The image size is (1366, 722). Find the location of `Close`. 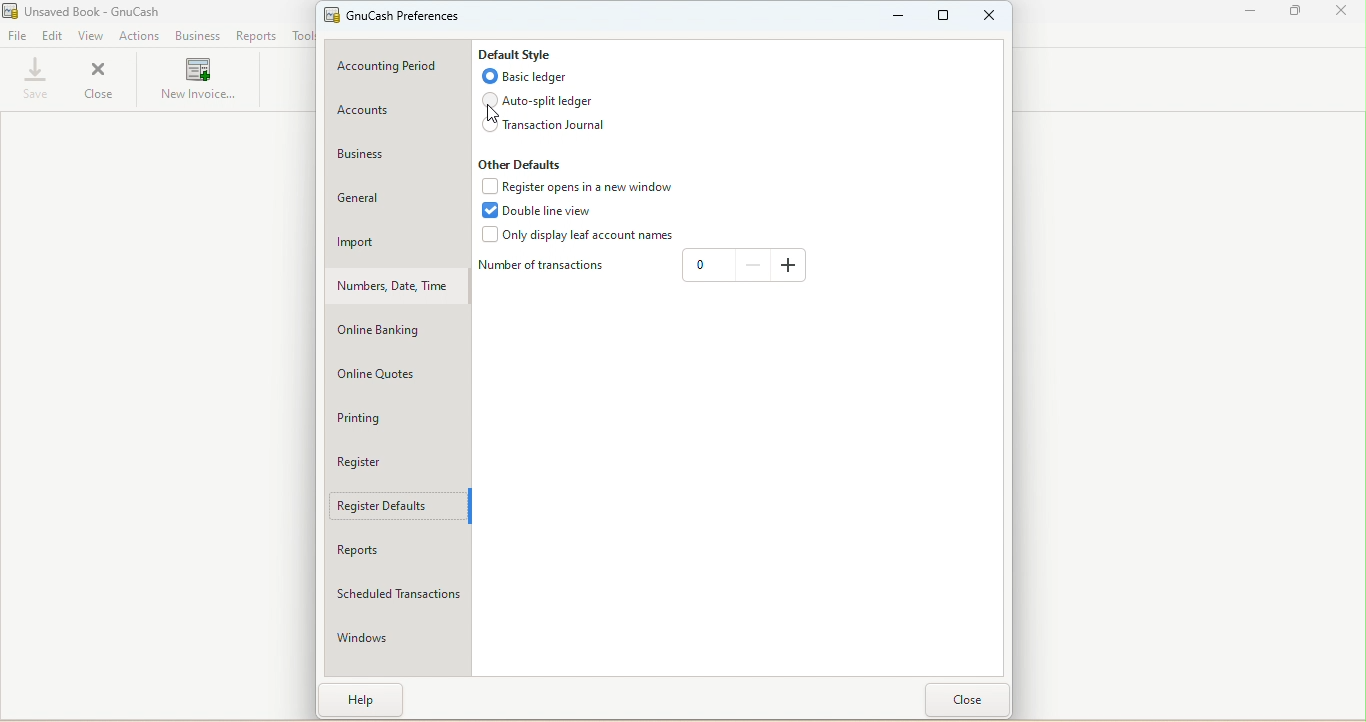

Close is located at coordinates (989, 17).